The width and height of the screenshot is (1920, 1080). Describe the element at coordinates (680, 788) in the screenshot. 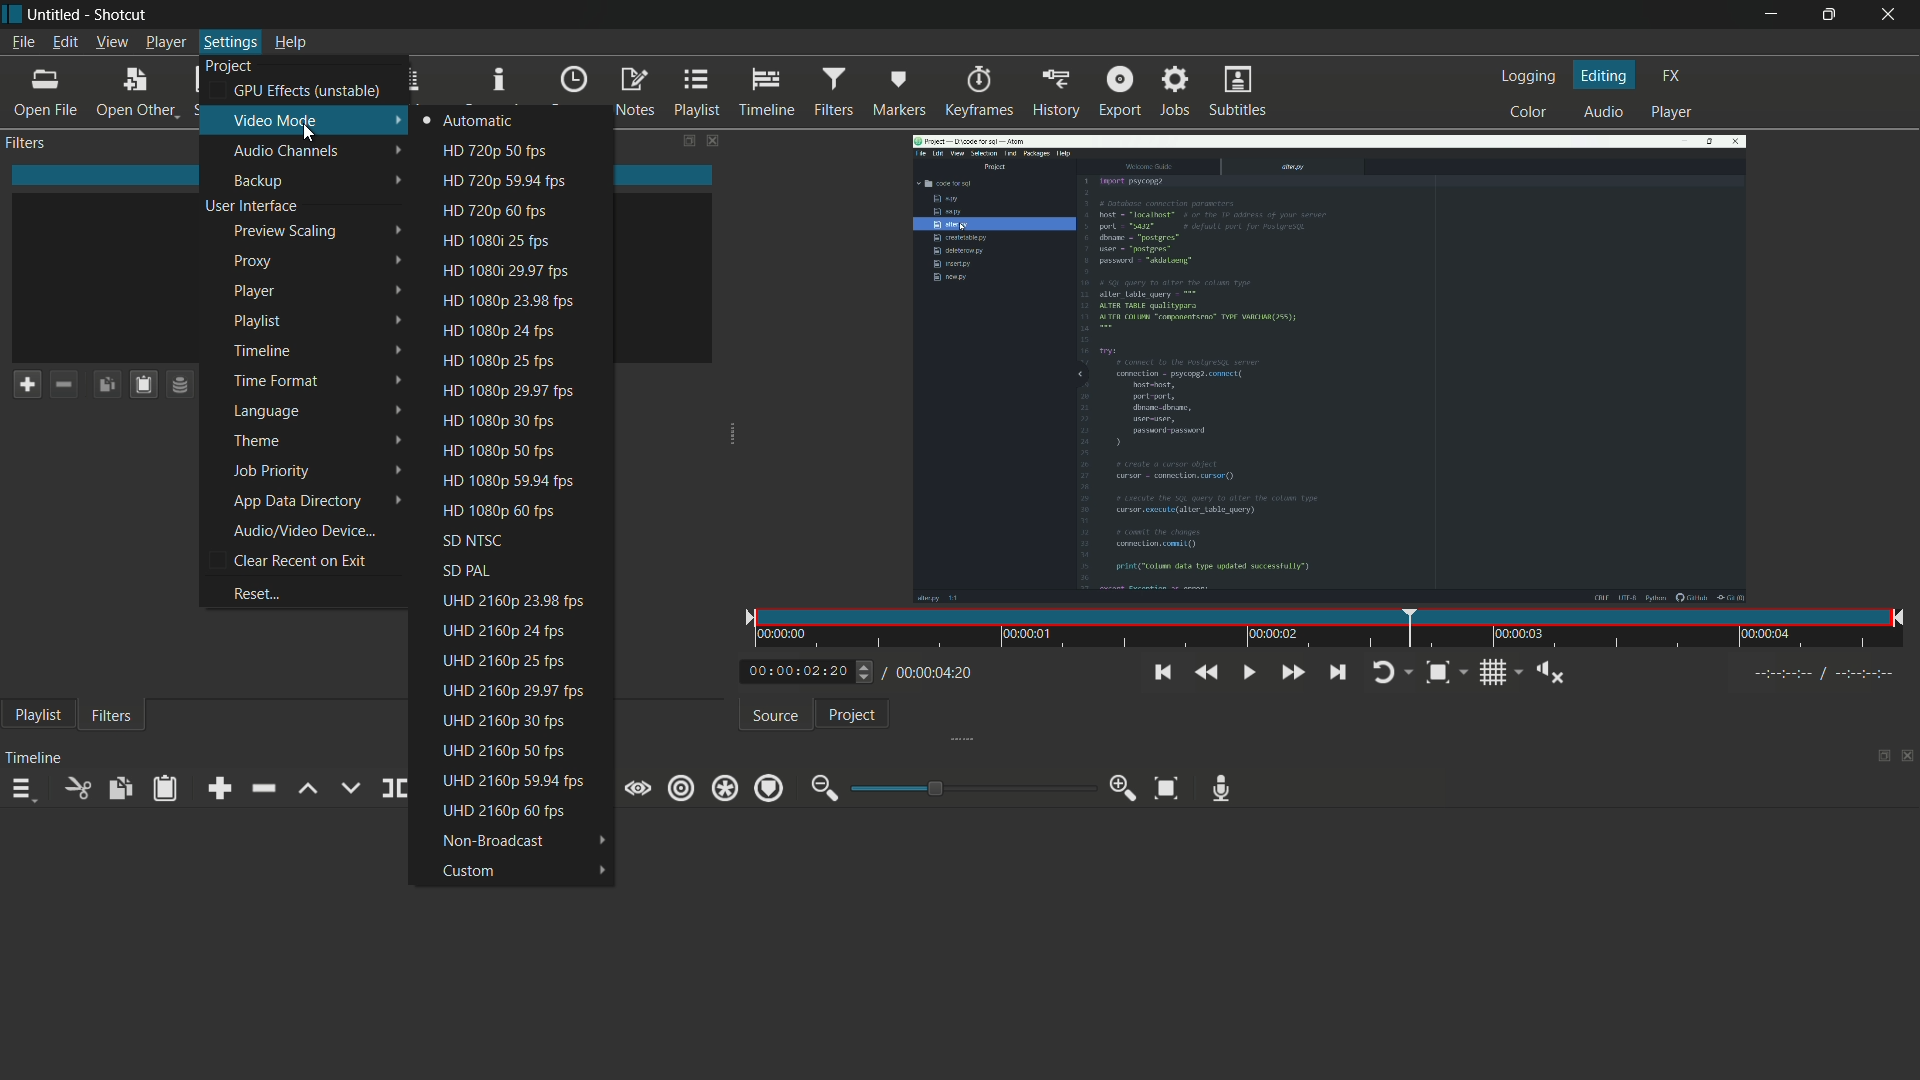

I see `ripple` at that location.